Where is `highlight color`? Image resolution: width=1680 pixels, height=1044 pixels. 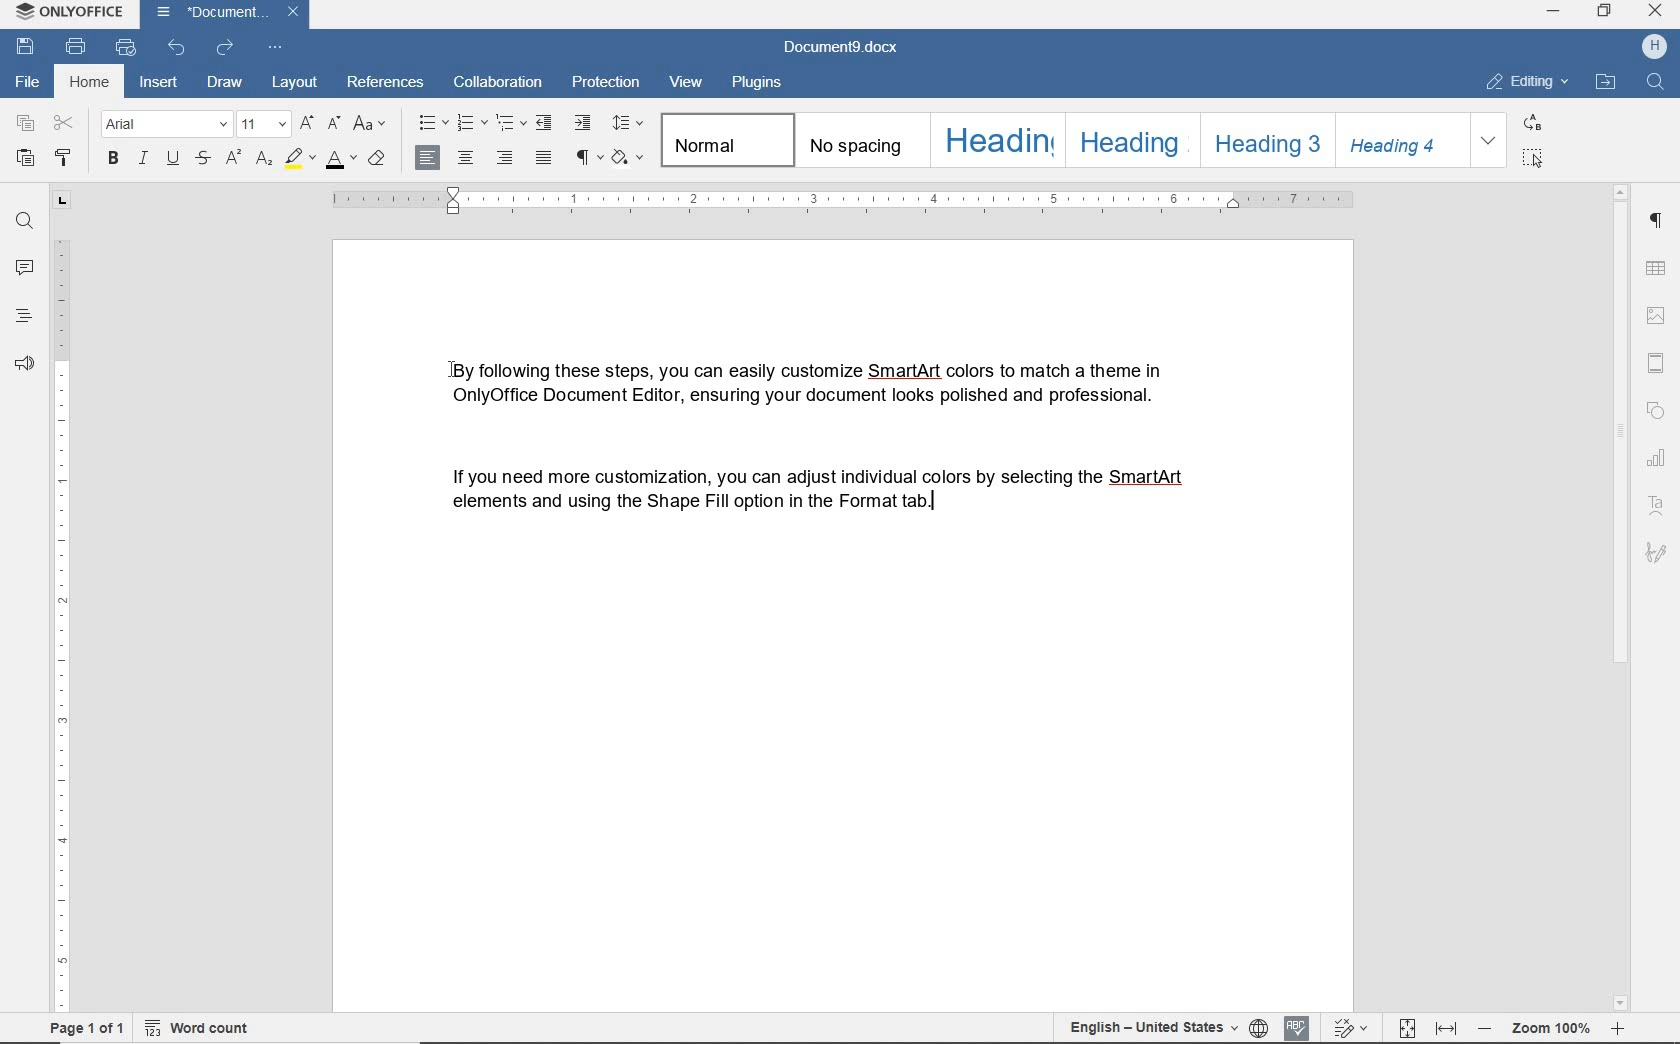
highlight color is located at coordinates (299, 160).